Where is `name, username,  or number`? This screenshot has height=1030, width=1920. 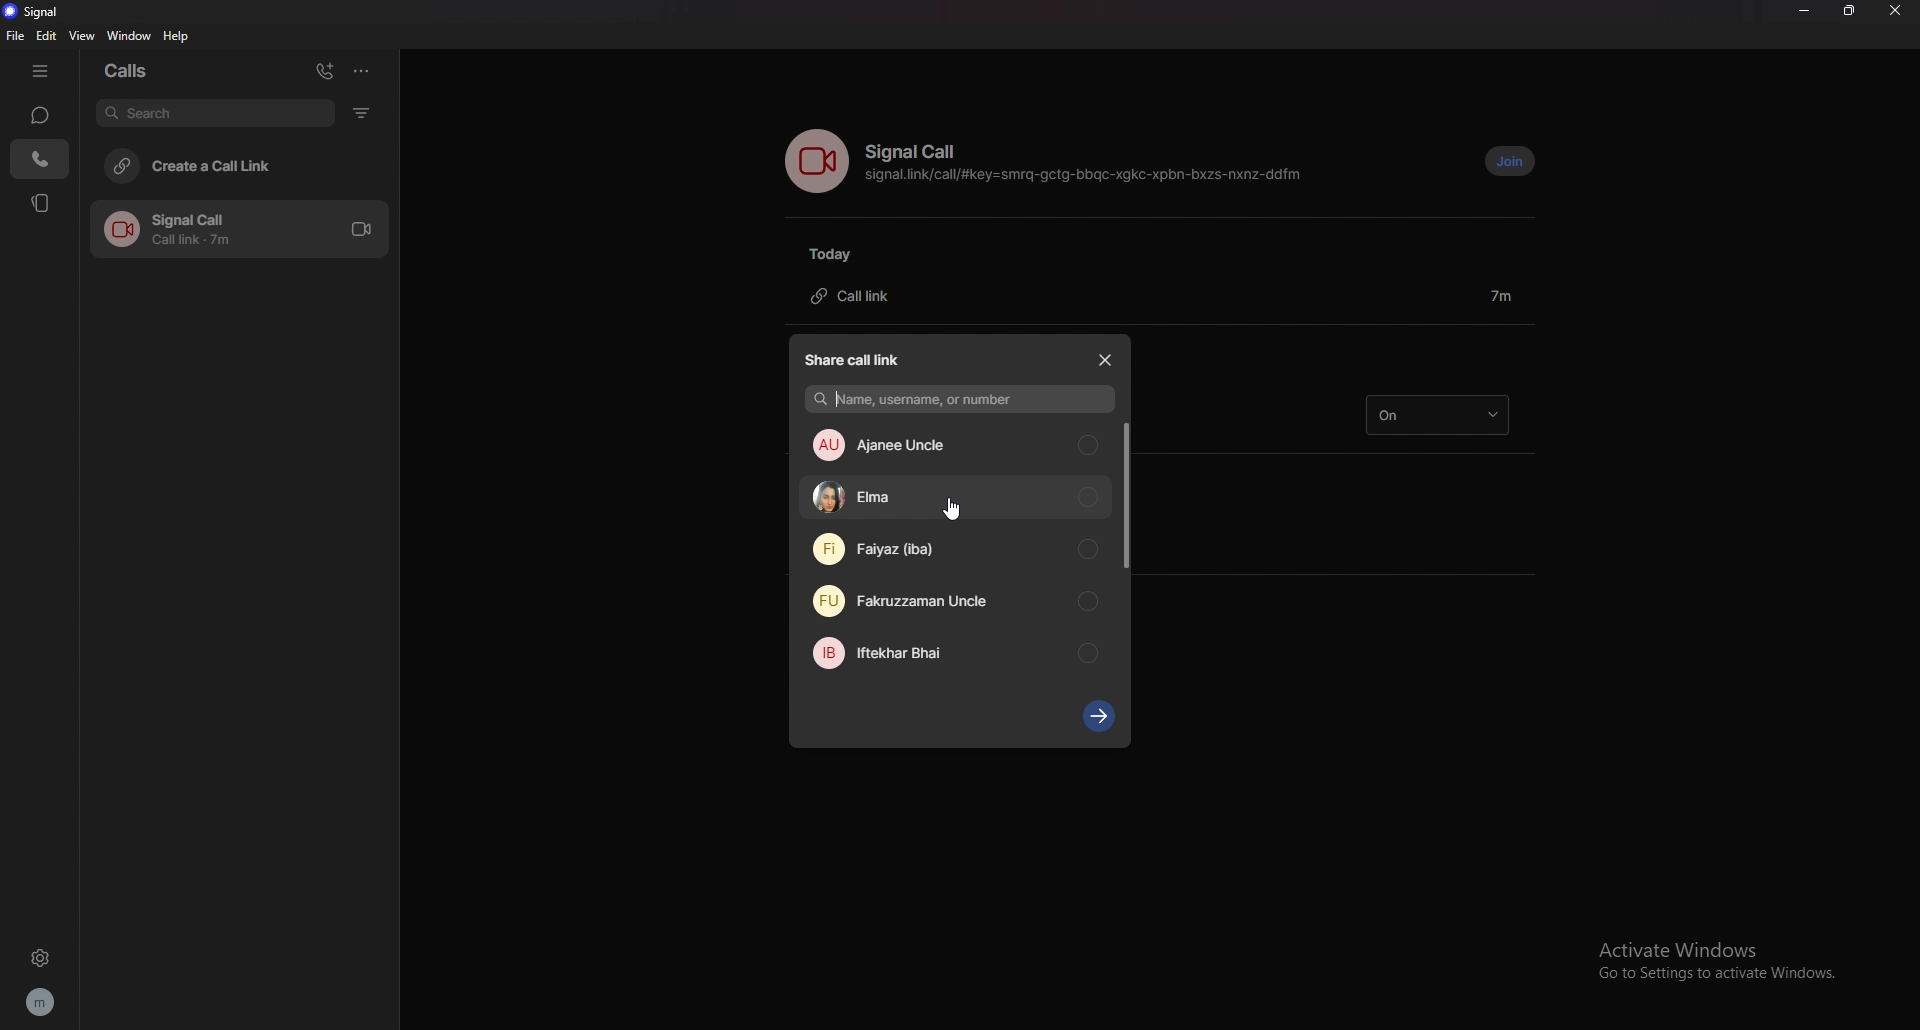
name, username,  or number is located at coordinates (961, 400).